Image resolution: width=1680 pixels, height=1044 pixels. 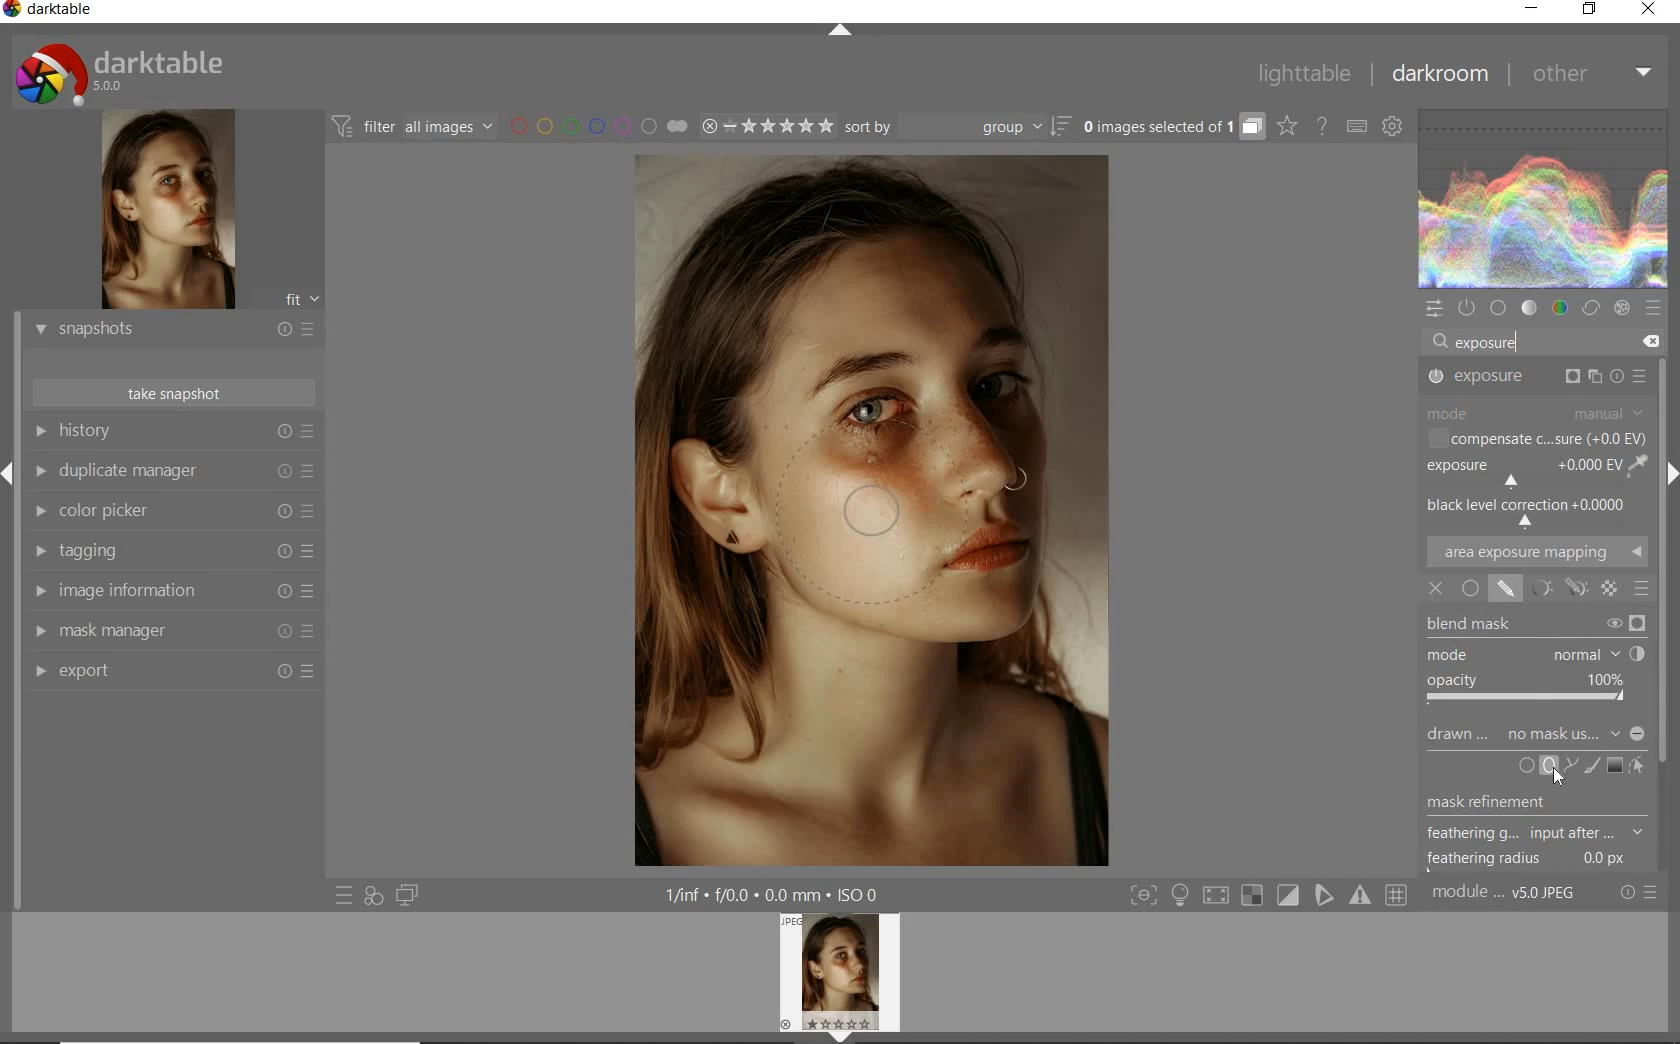 What do you see at coordinates (1535, 412) in the screenshot?
I see `MODULE` at bounding box center [1535, 412].